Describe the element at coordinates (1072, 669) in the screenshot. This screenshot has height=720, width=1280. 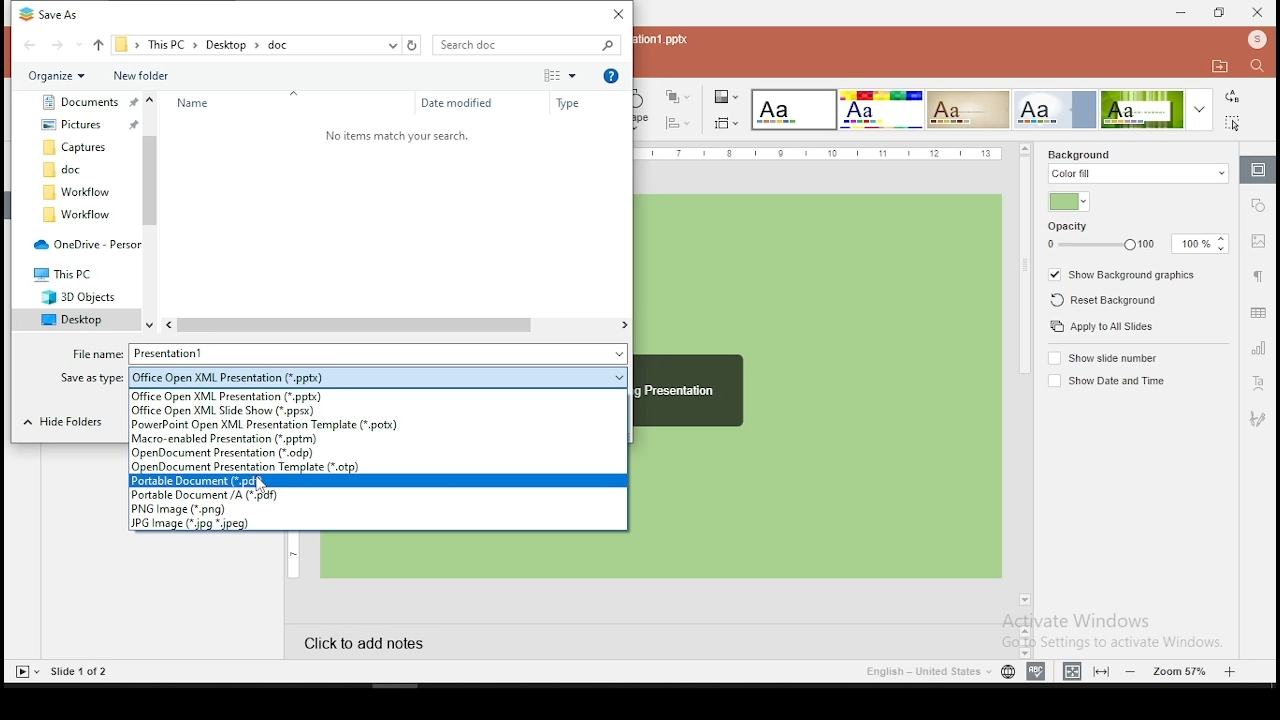
I see `fit to slide` at that location.